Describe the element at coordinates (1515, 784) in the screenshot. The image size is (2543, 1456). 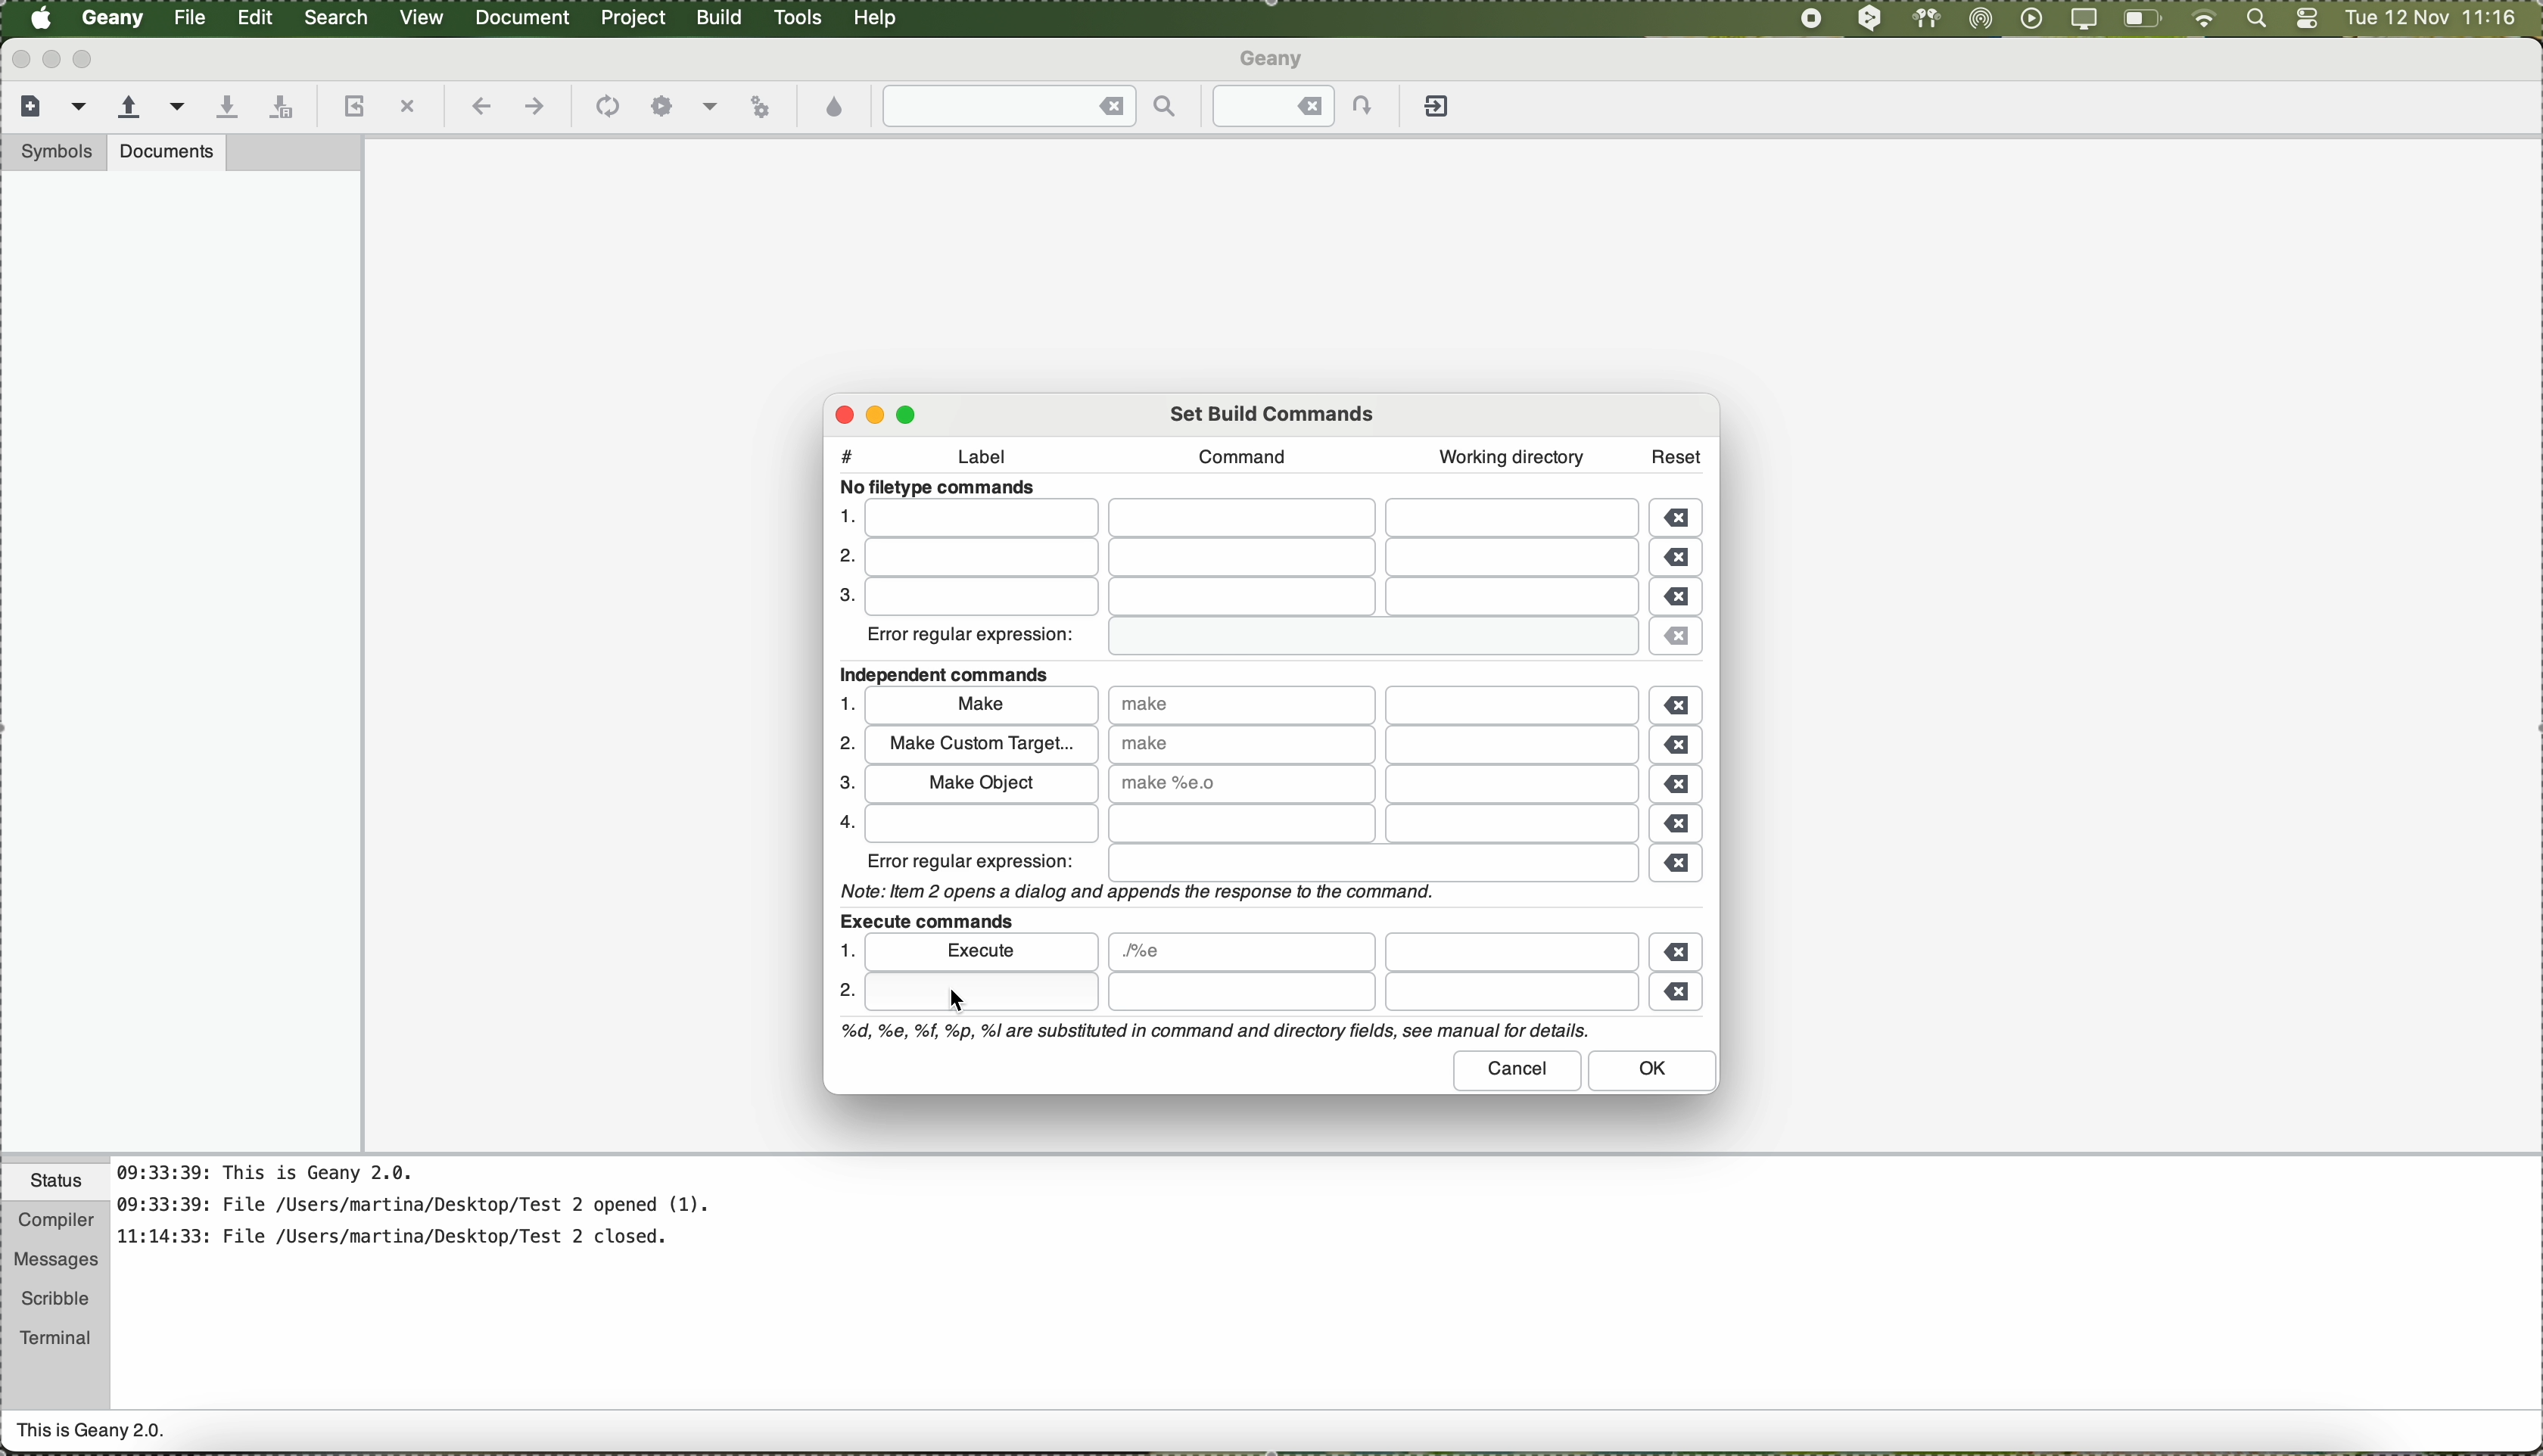
I see `file` at that location.